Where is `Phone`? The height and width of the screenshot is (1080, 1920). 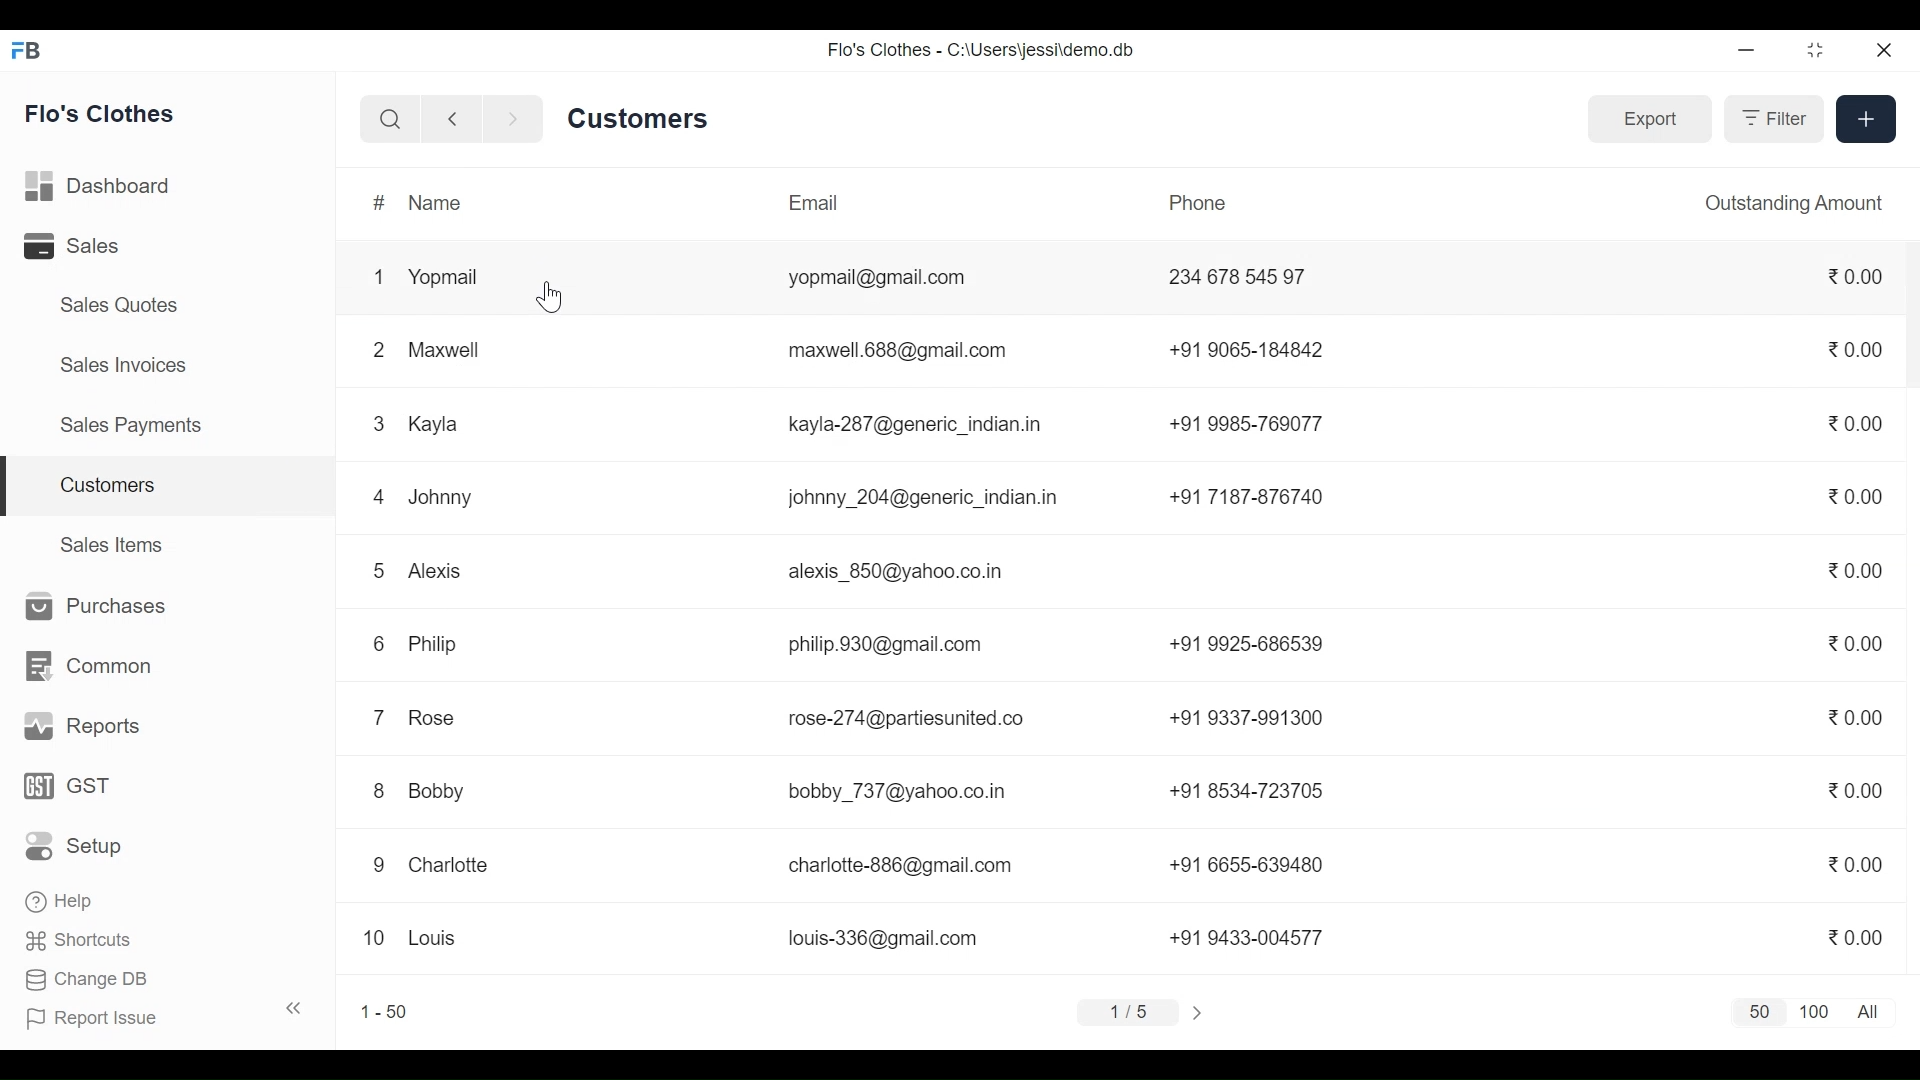 Phone is located at coordinates (1196, 204).